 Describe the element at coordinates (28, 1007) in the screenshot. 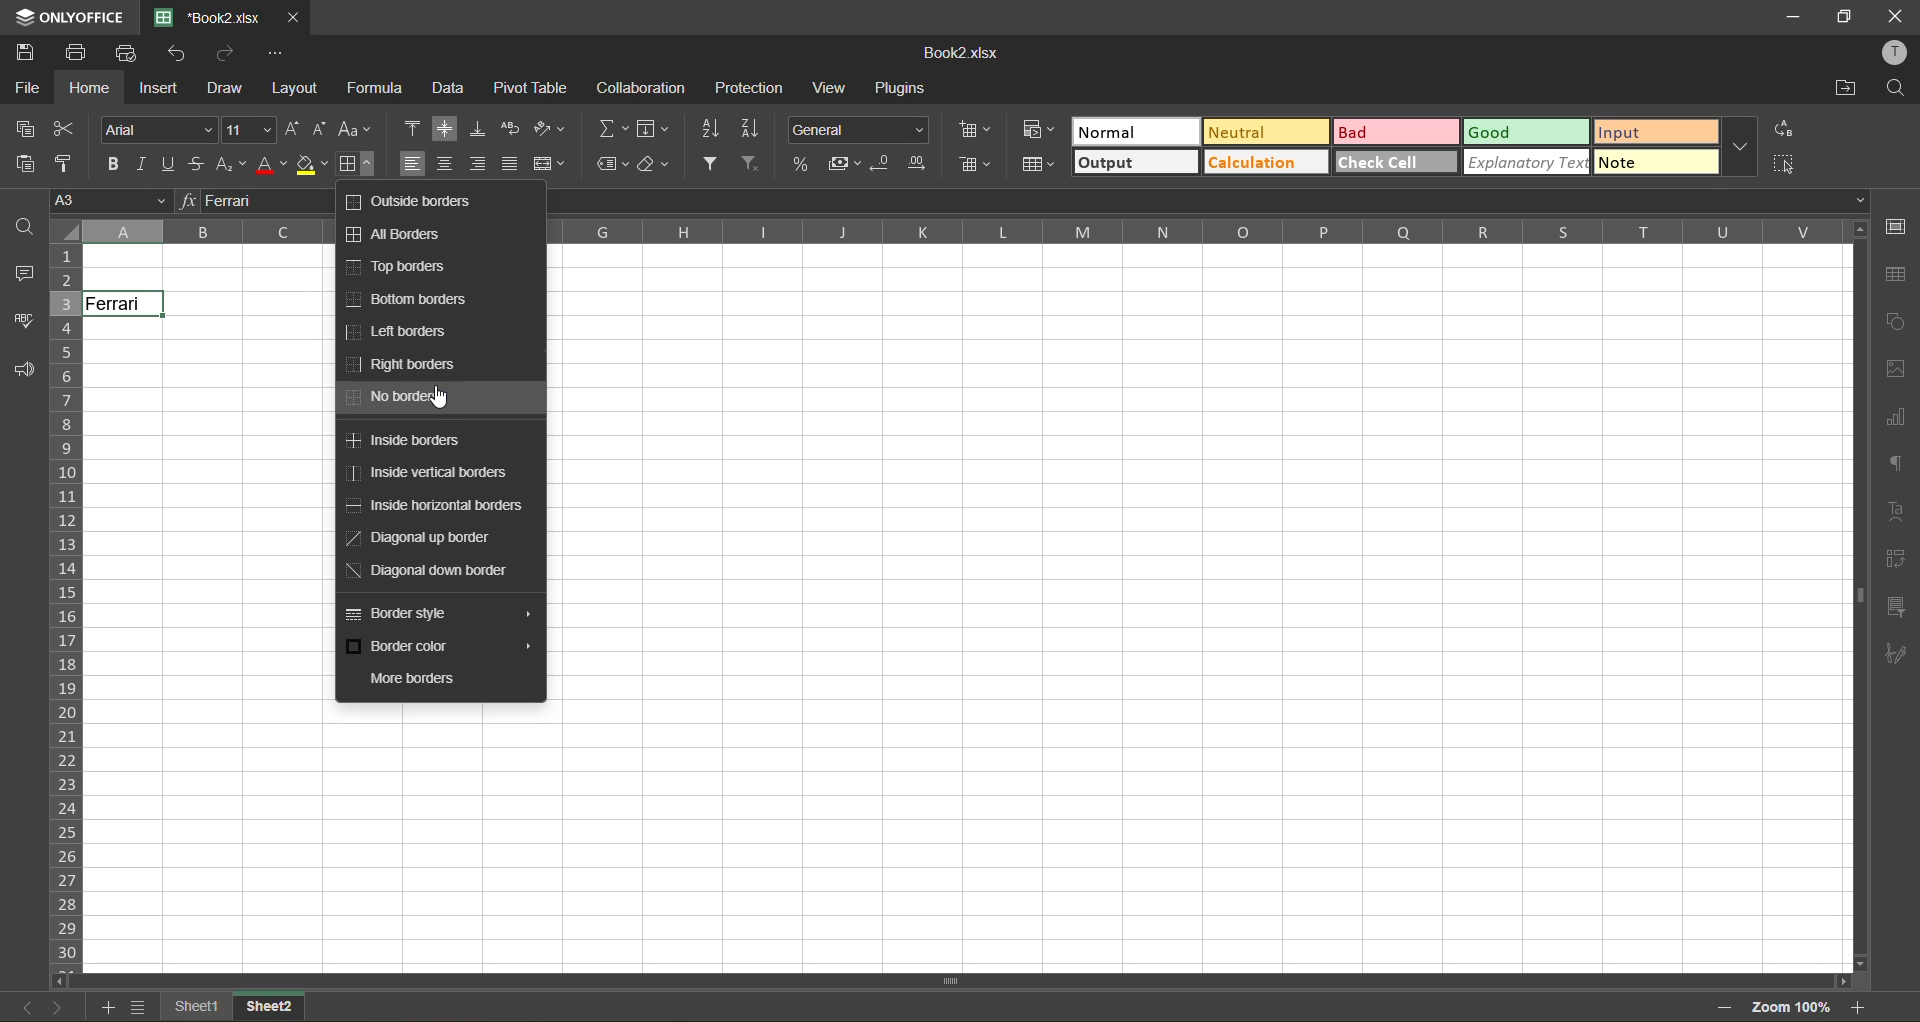

I see `previous` at that location.